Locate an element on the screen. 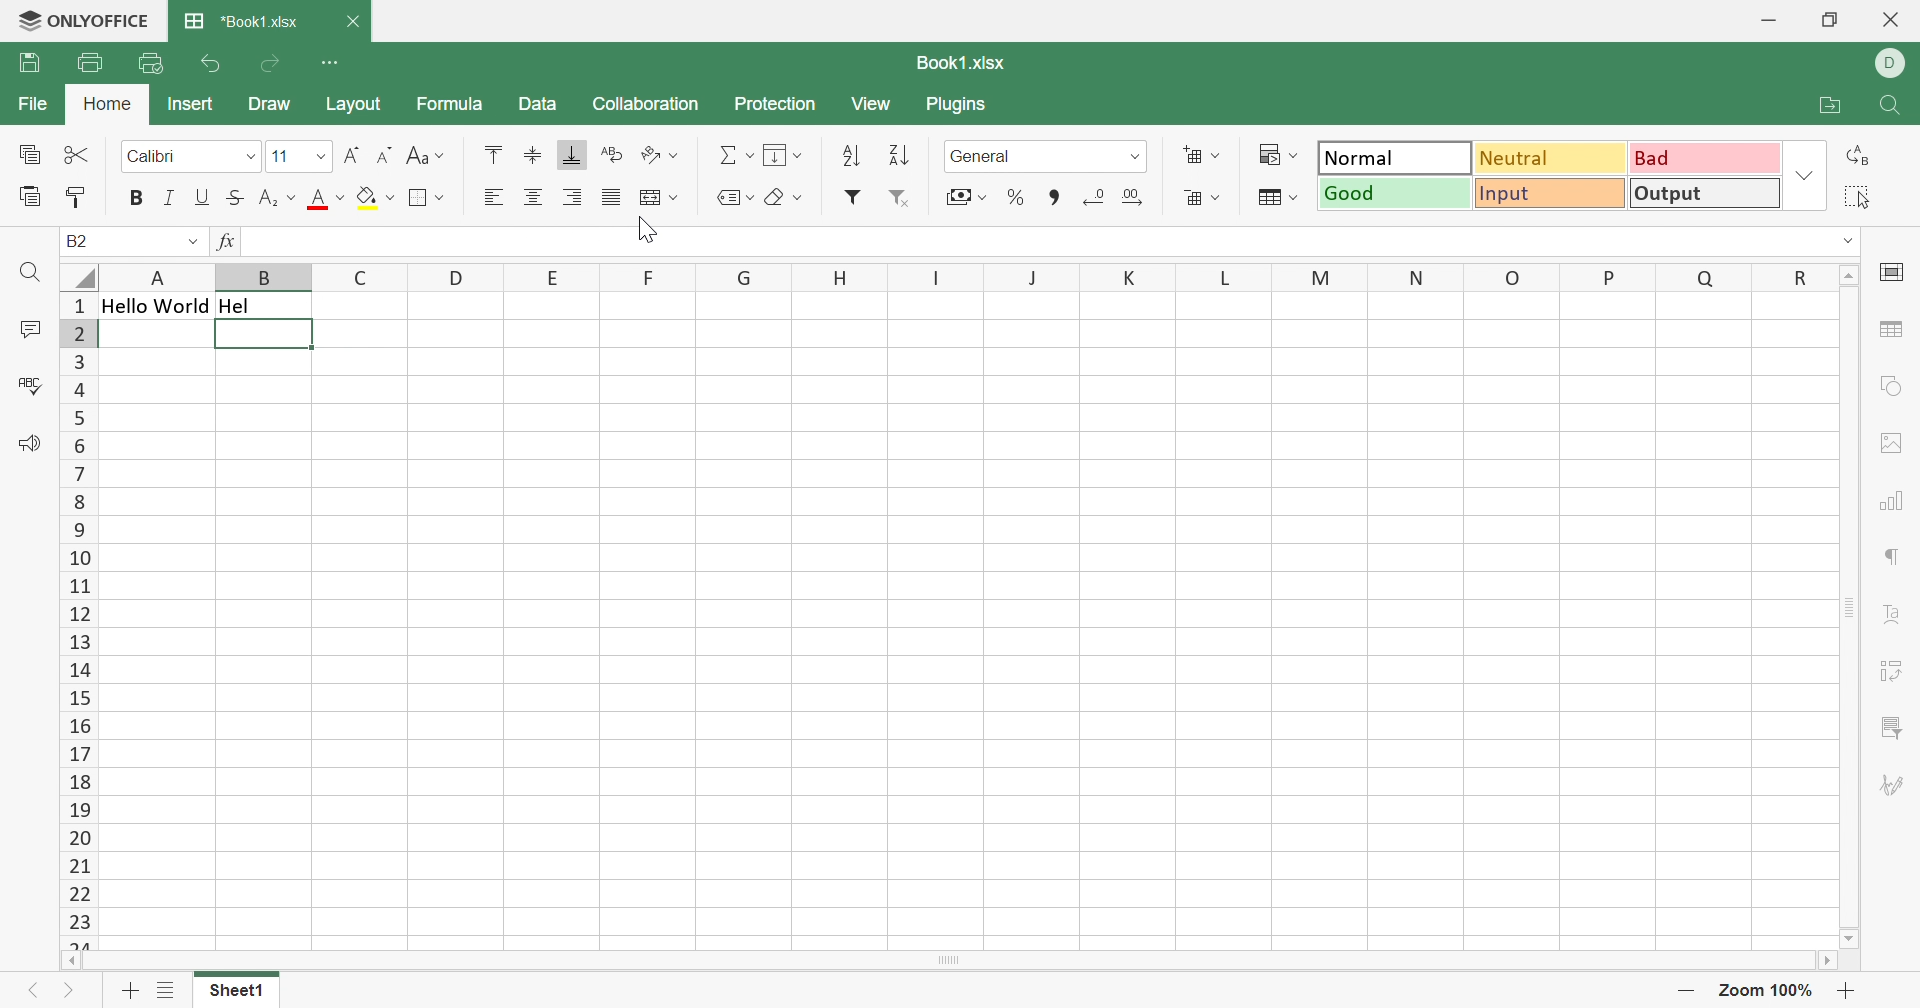  Font color is located at coordinates (327, 199).